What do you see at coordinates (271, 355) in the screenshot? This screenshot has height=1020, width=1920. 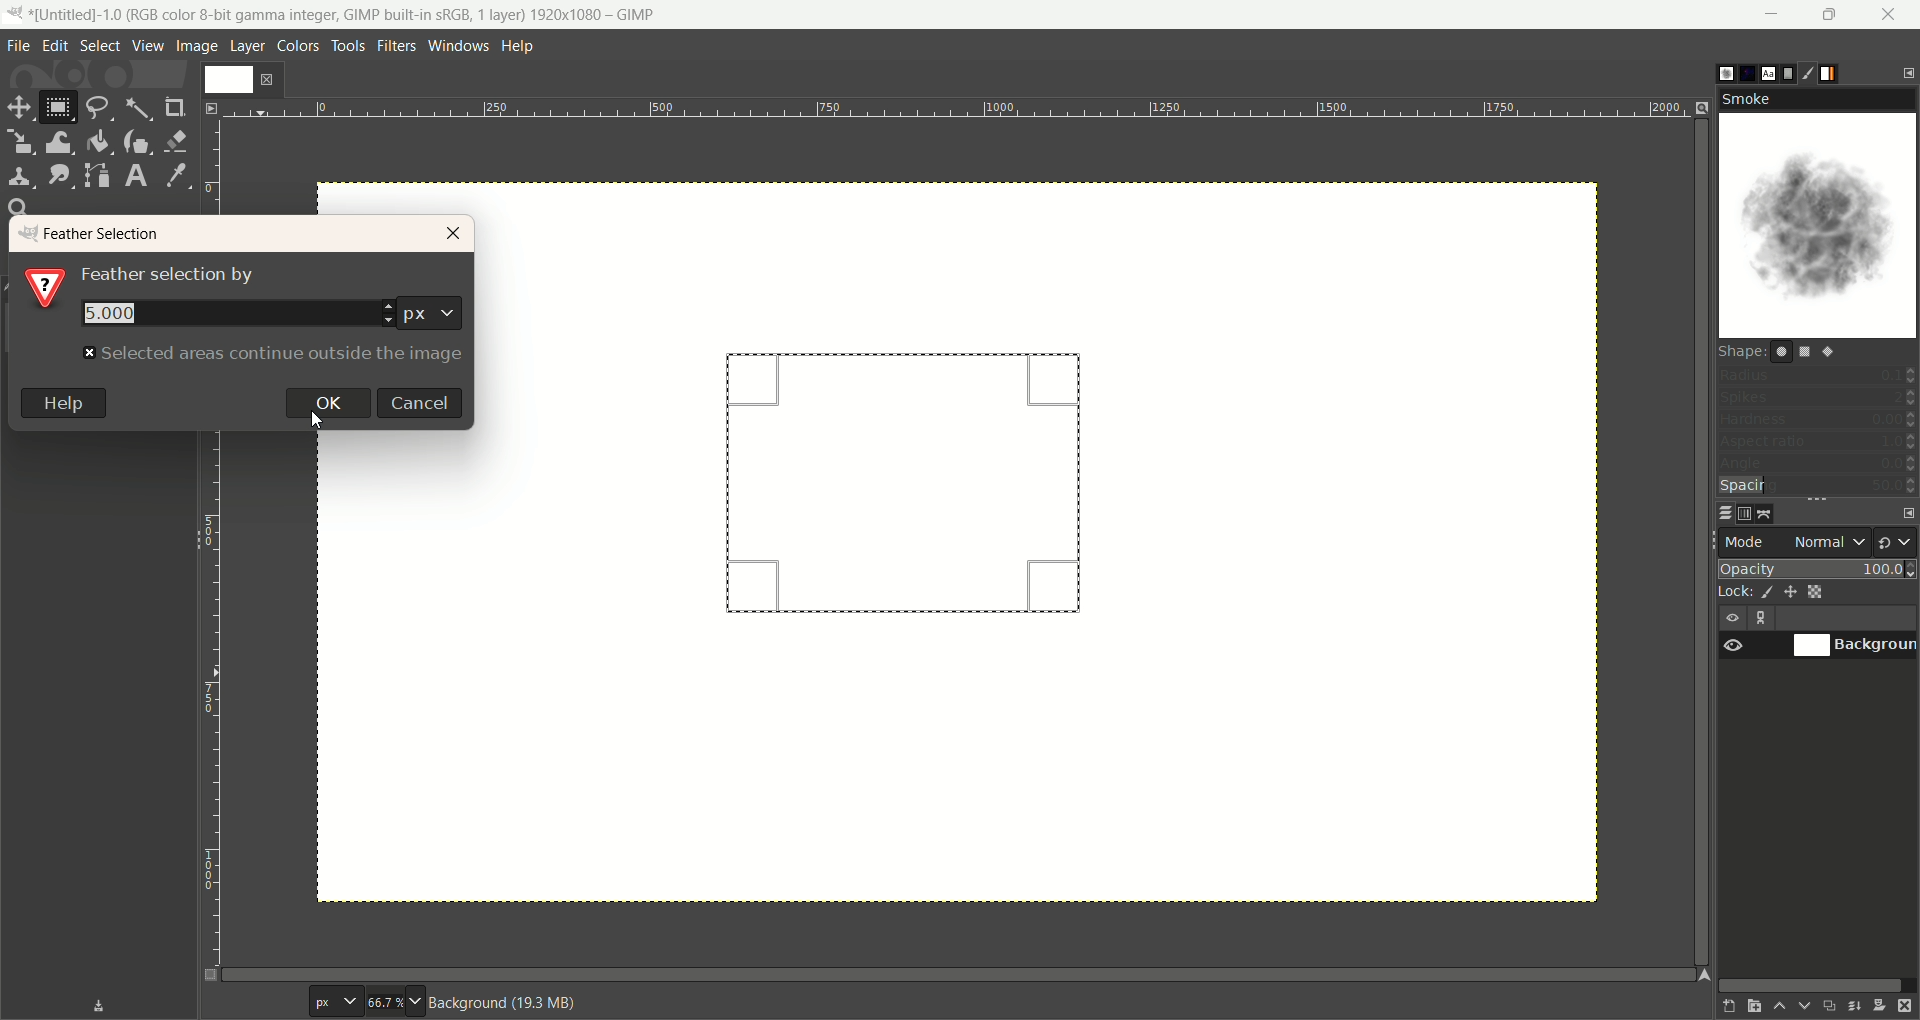 I see `text` at bounding box center [271, 355].